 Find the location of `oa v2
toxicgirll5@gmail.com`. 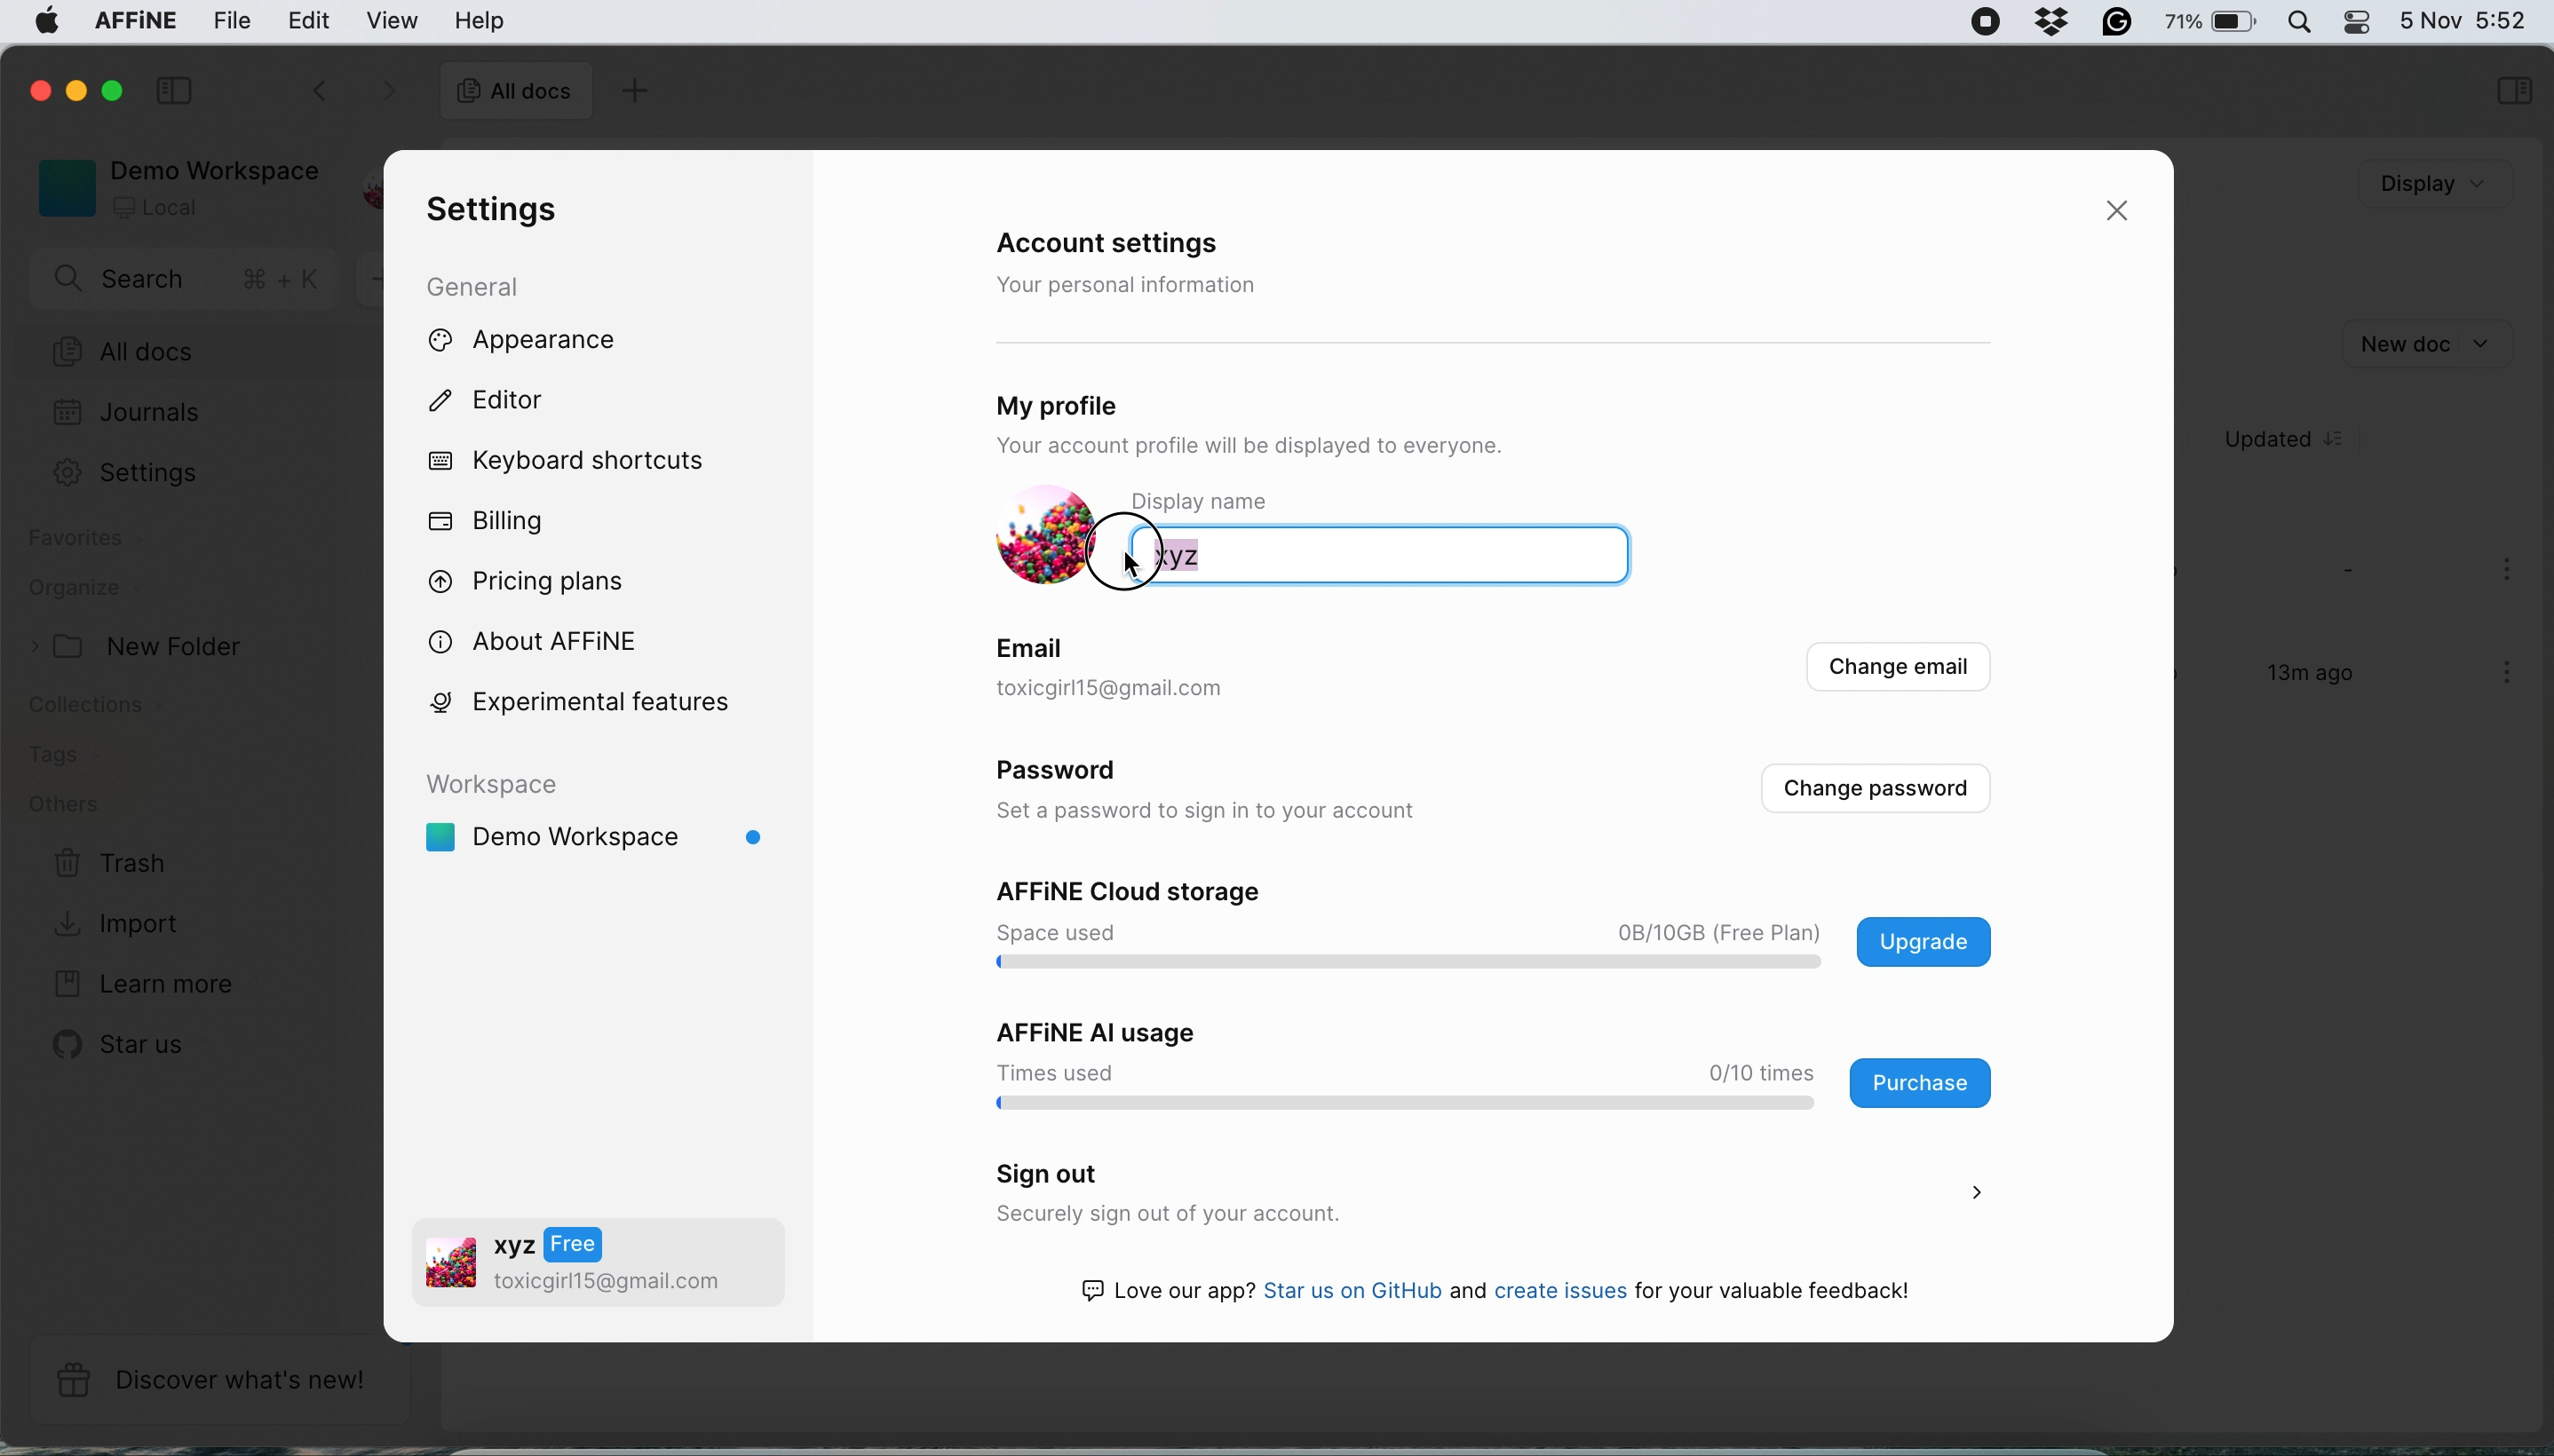

oa v2
toxicgirll5@gmail.com is located at coordinates (575, 1266).